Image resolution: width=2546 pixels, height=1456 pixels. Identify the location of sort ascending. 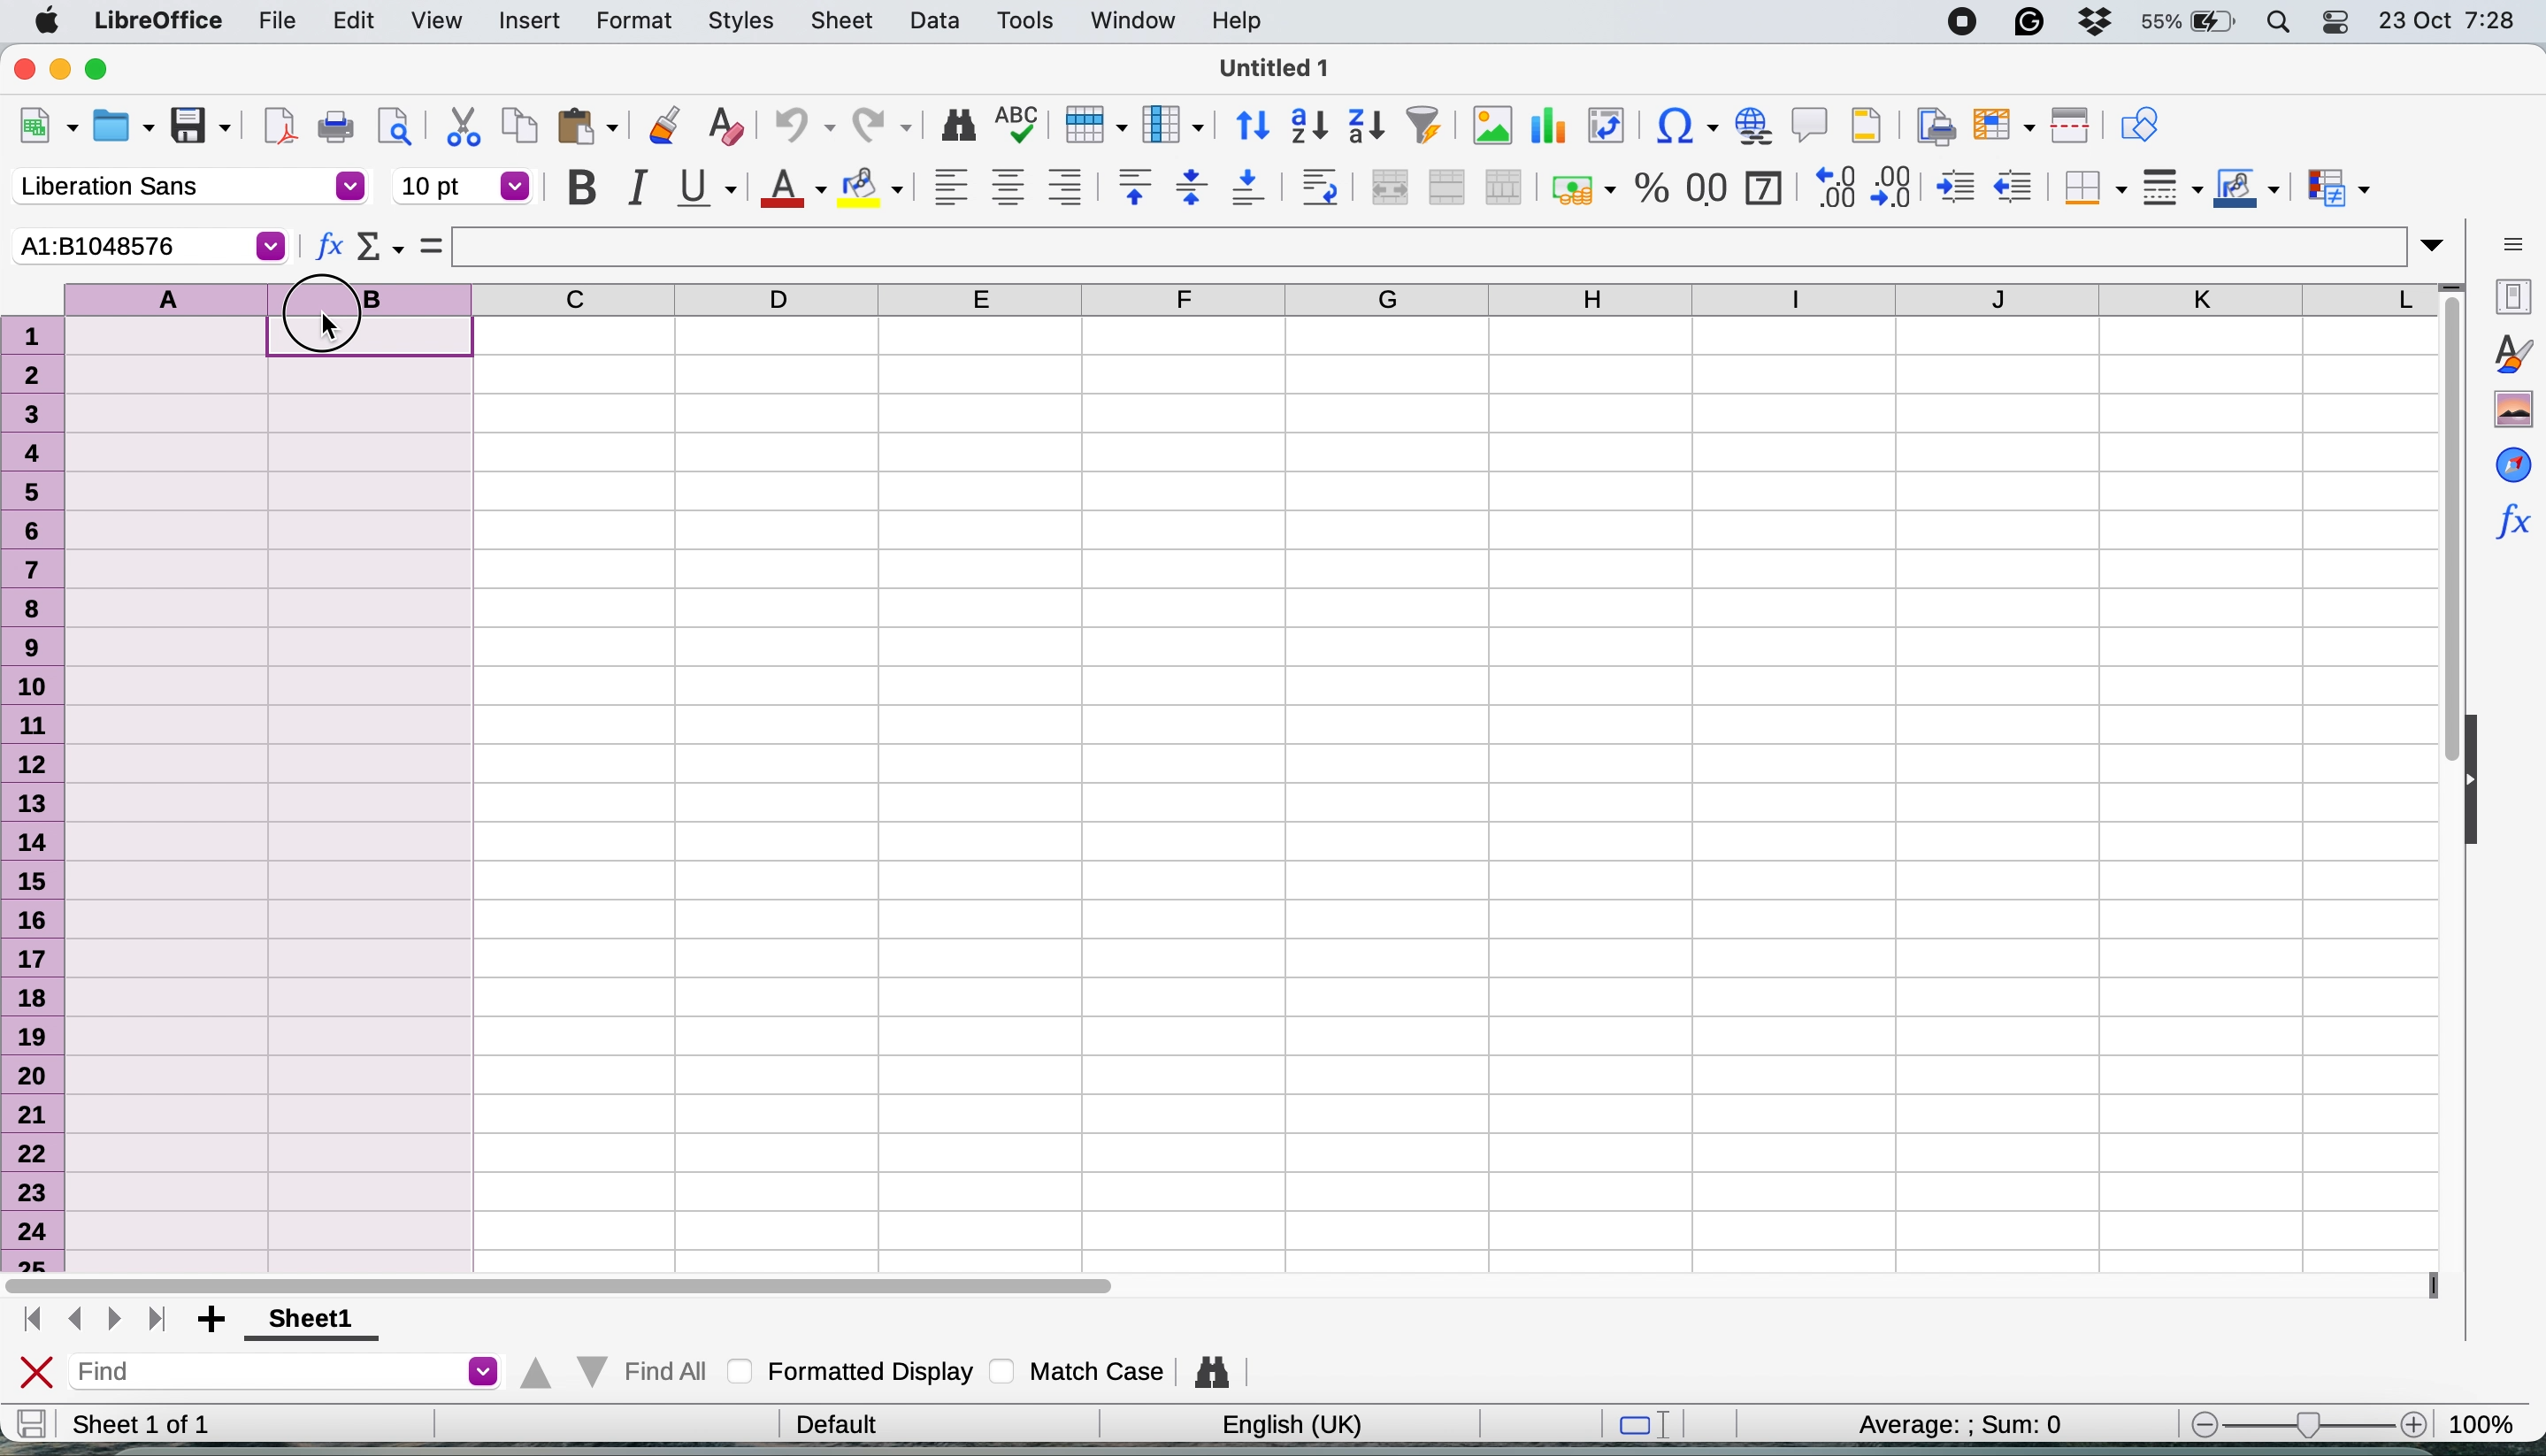
(1309, 126).